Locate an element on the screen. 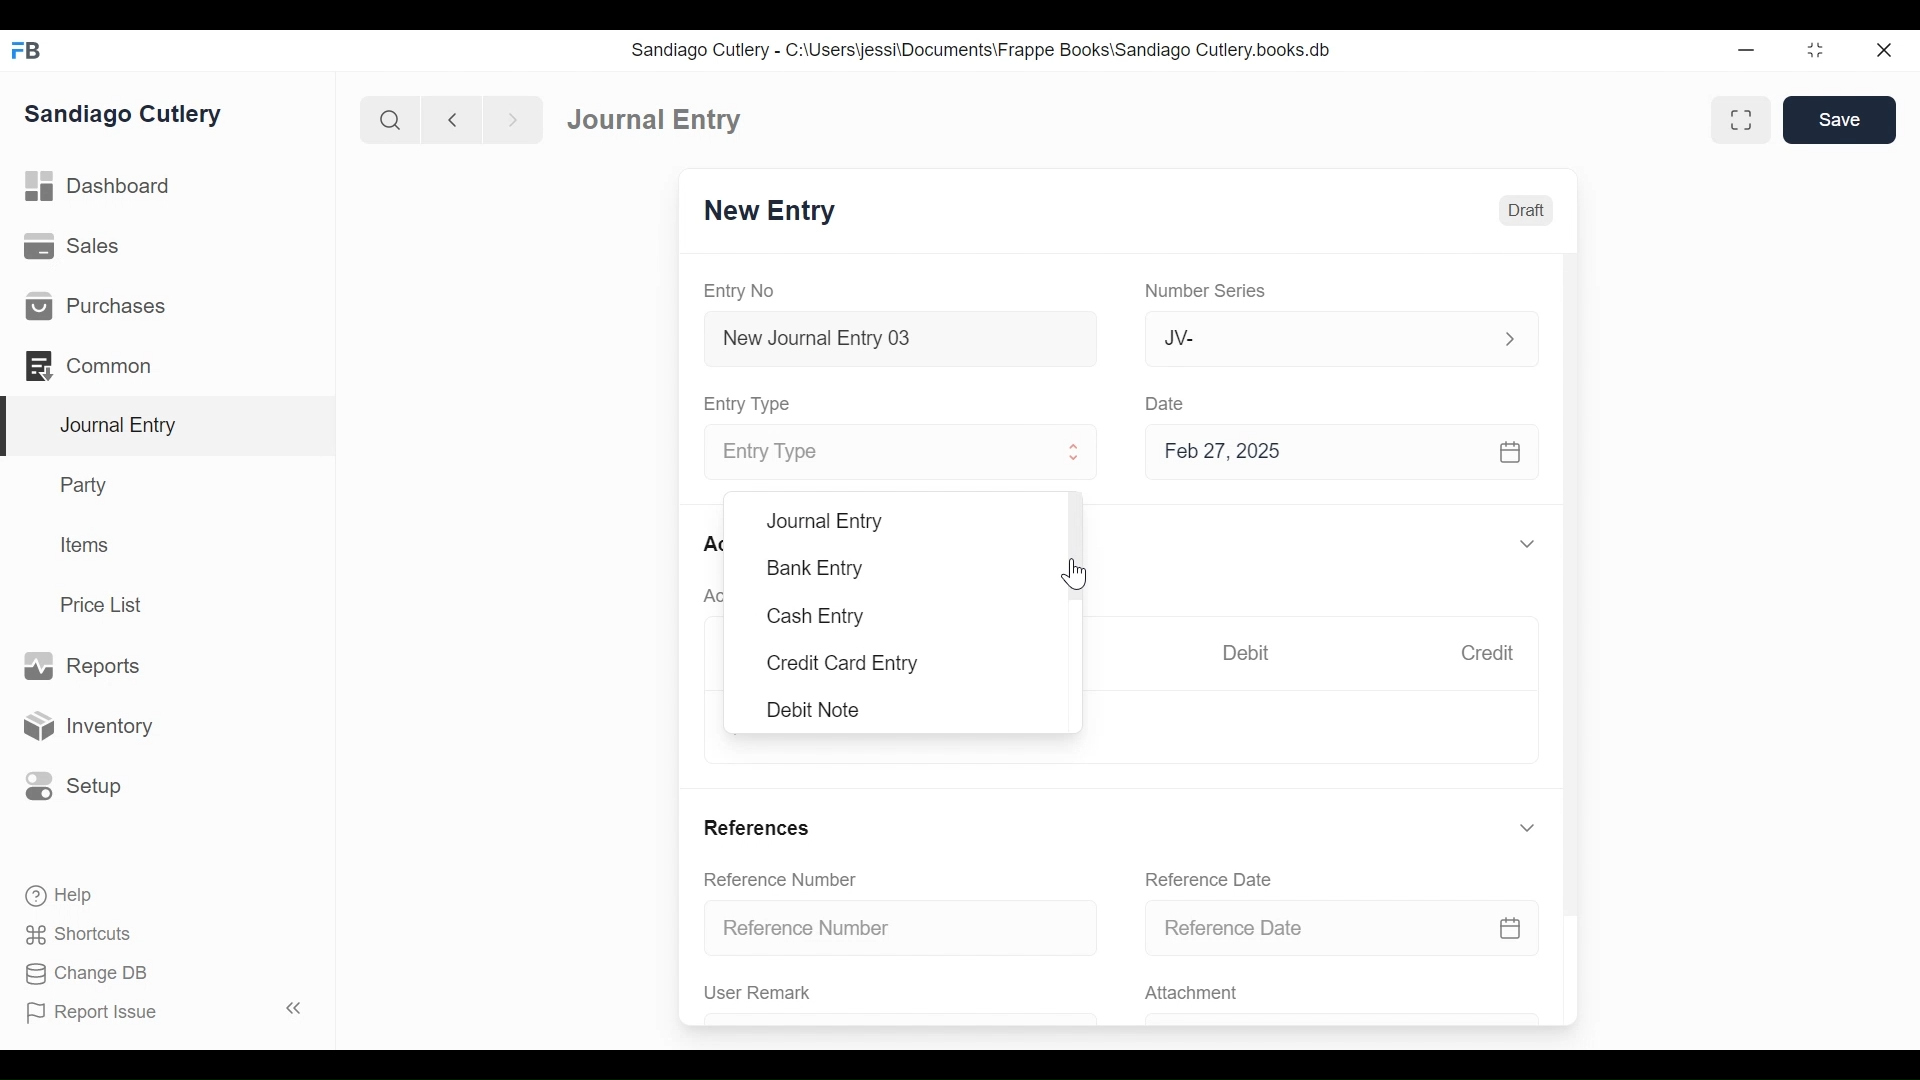 The image size is (1920, 1080). Journal Entry is located at coordinates (657, 120).